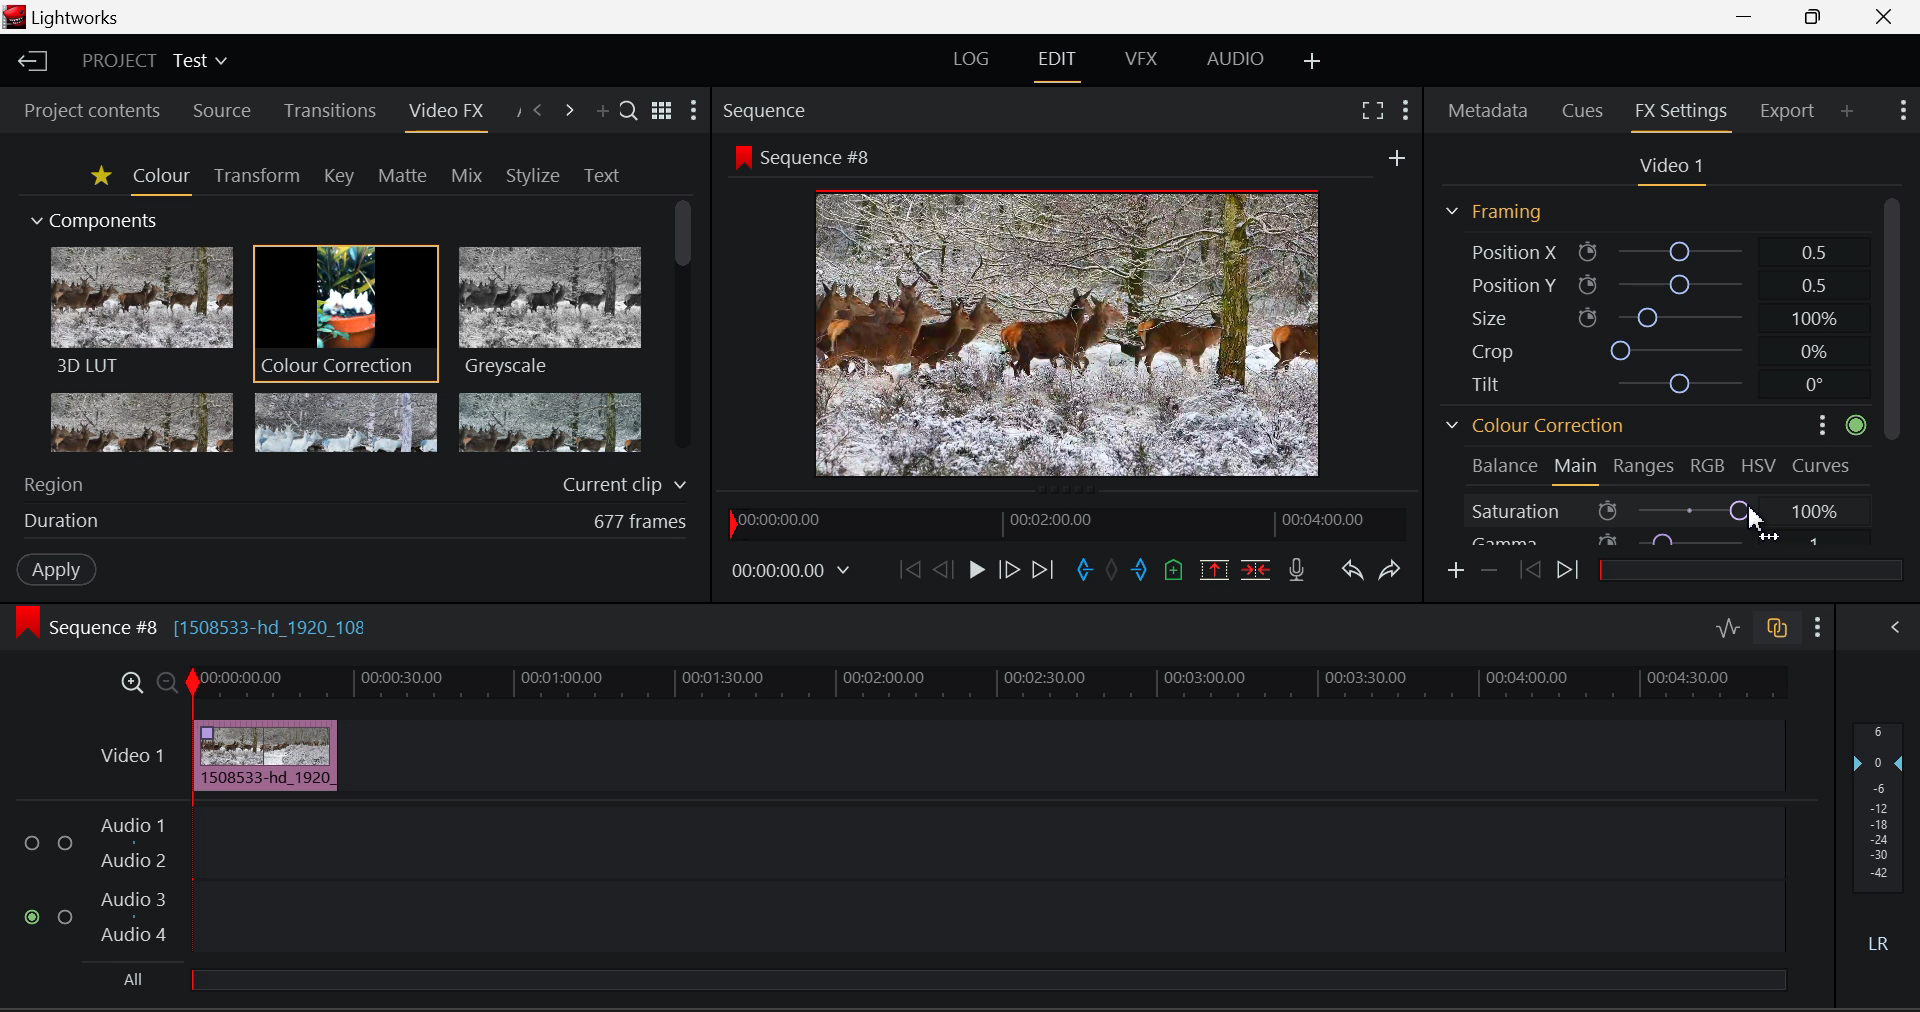  Describe the element at coordinates (1298, 570) in the screenshot. I see `Record Voiceover` at that location.